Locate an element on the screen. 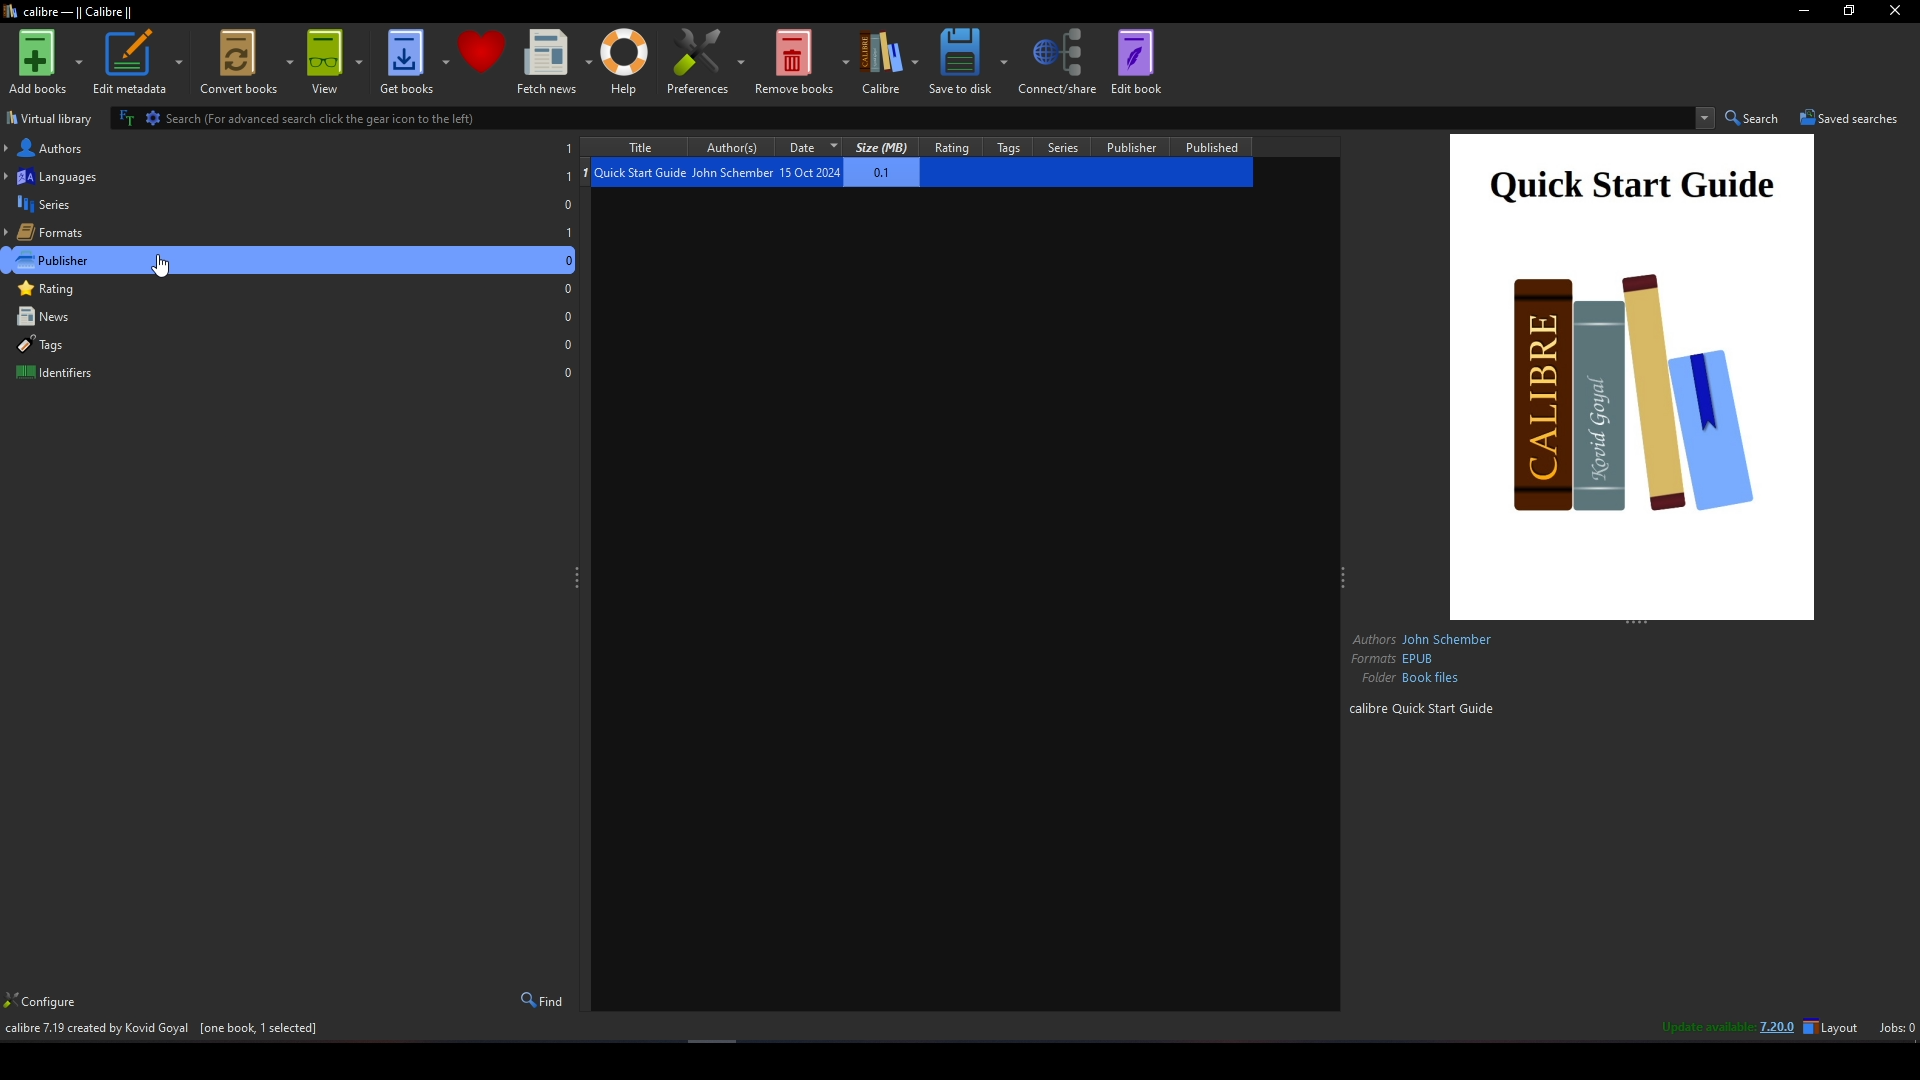  Search bar is located at coordinates (928, 118).